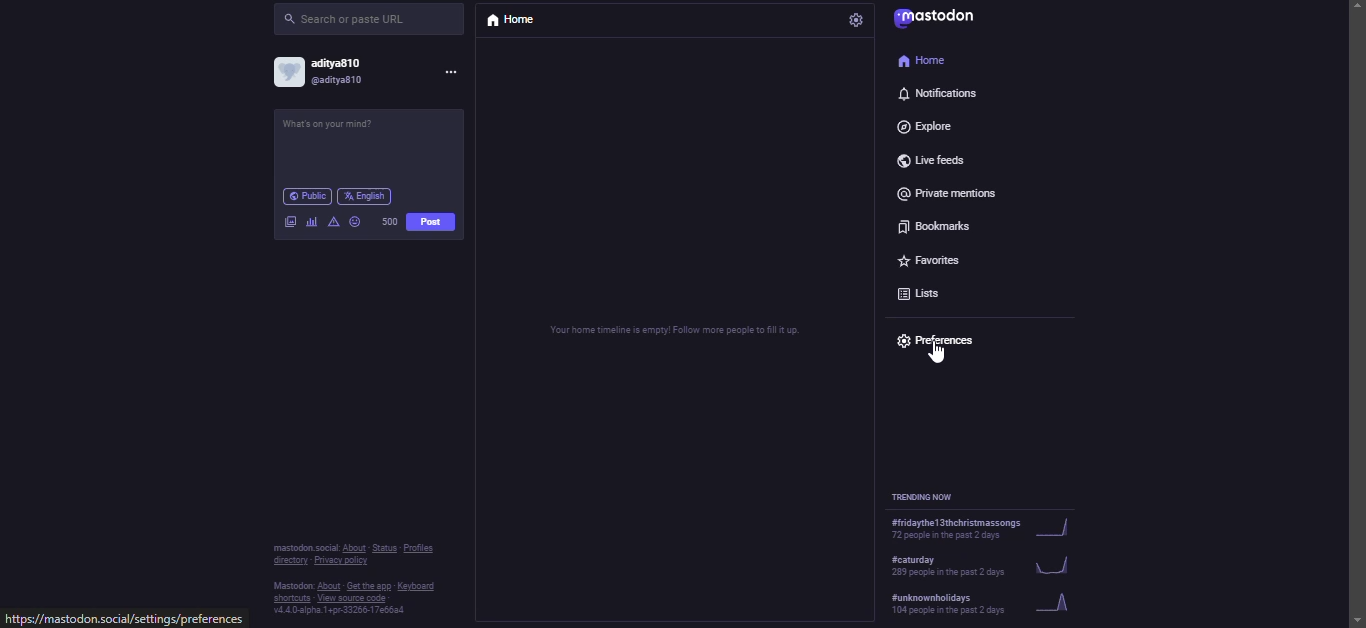 This screenshot has width=1366, height=628. I want to click on #unknownholidays: 104 people in the past 2 days, so click(988, 604).